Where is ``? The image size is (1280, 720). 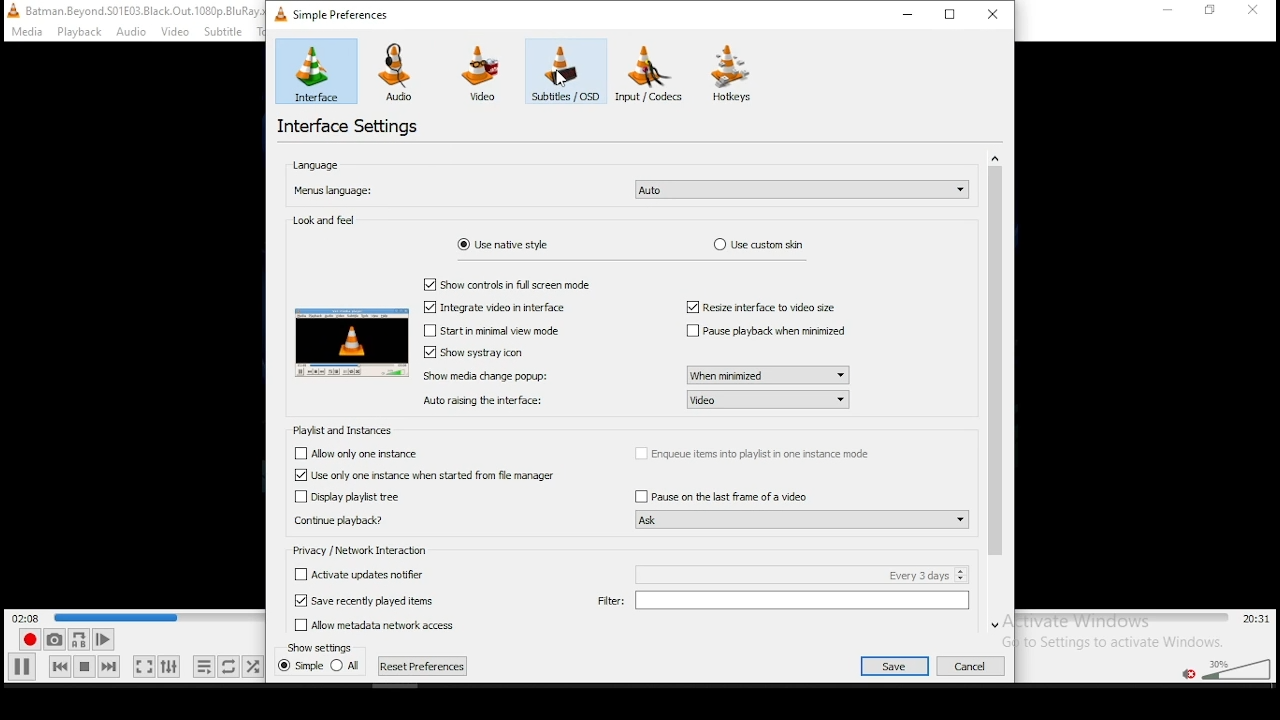
 is located at coordinates (130, 10).